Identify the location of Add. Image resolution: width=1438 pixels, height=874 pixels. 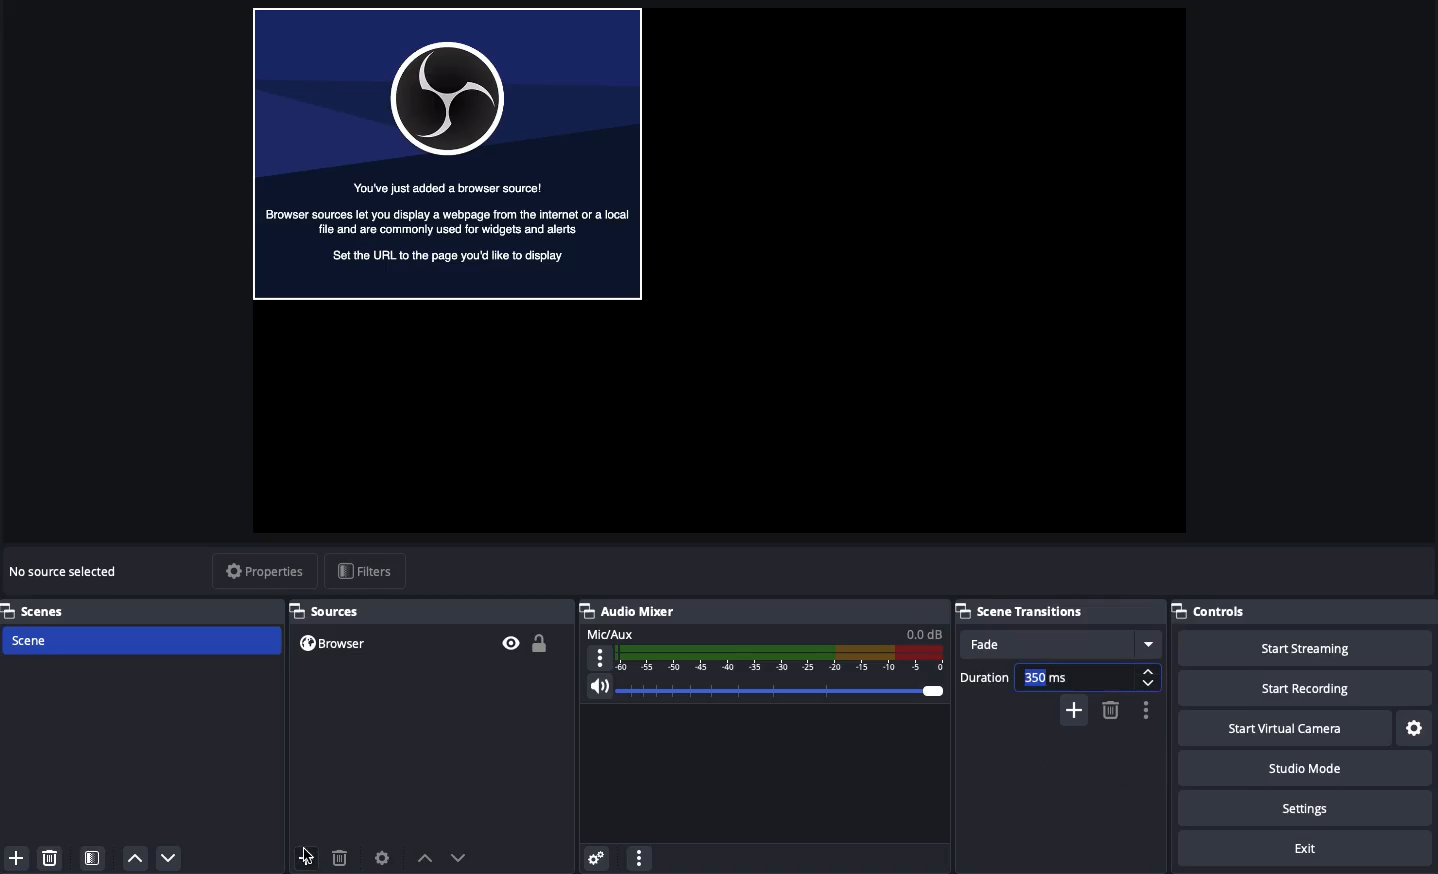
(16, 858).